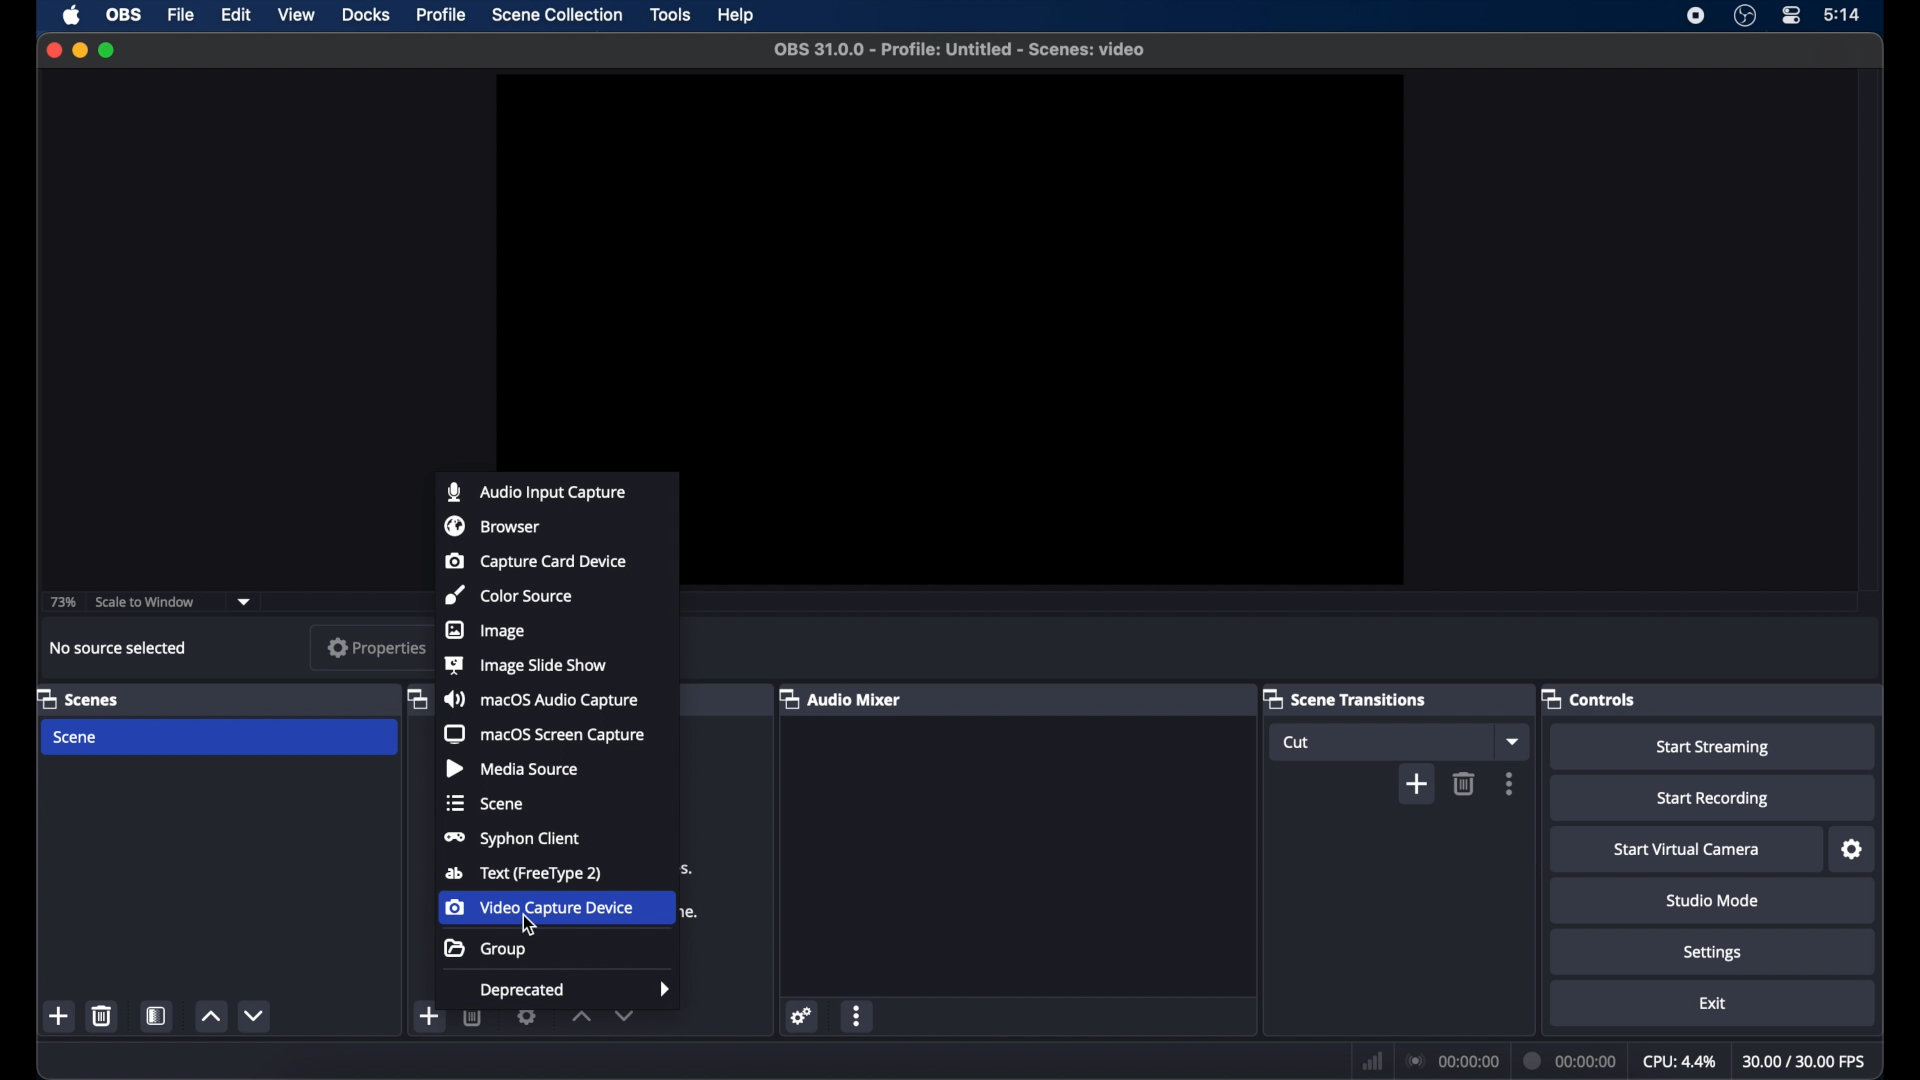 This screenshot has height=1080, width=1920. I want to click on fps, so click(1806, 1062).